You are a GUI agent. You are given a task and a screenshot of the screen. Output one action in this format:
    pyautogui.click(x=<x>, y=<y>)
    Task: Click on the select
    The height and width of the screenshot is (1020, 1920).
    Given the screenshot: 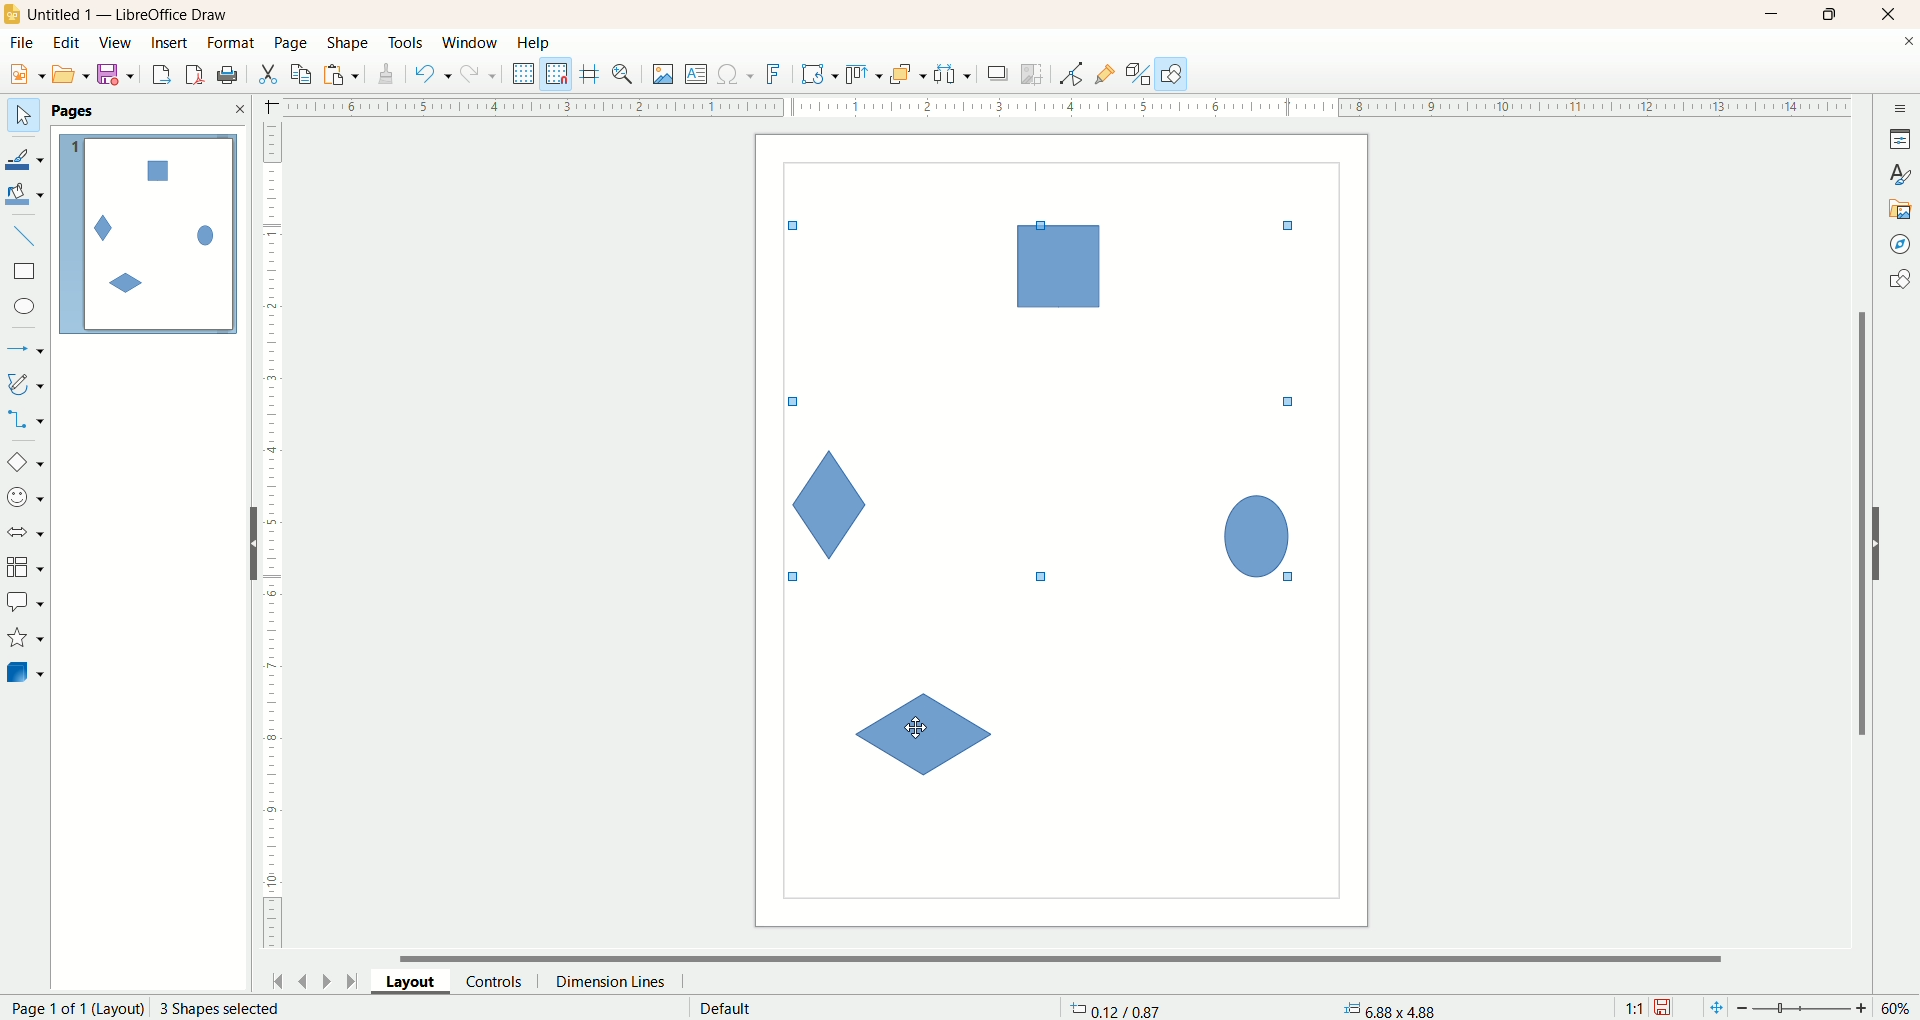 What is the action you would take?
    pyautogui.click(x=23, y=116)
    